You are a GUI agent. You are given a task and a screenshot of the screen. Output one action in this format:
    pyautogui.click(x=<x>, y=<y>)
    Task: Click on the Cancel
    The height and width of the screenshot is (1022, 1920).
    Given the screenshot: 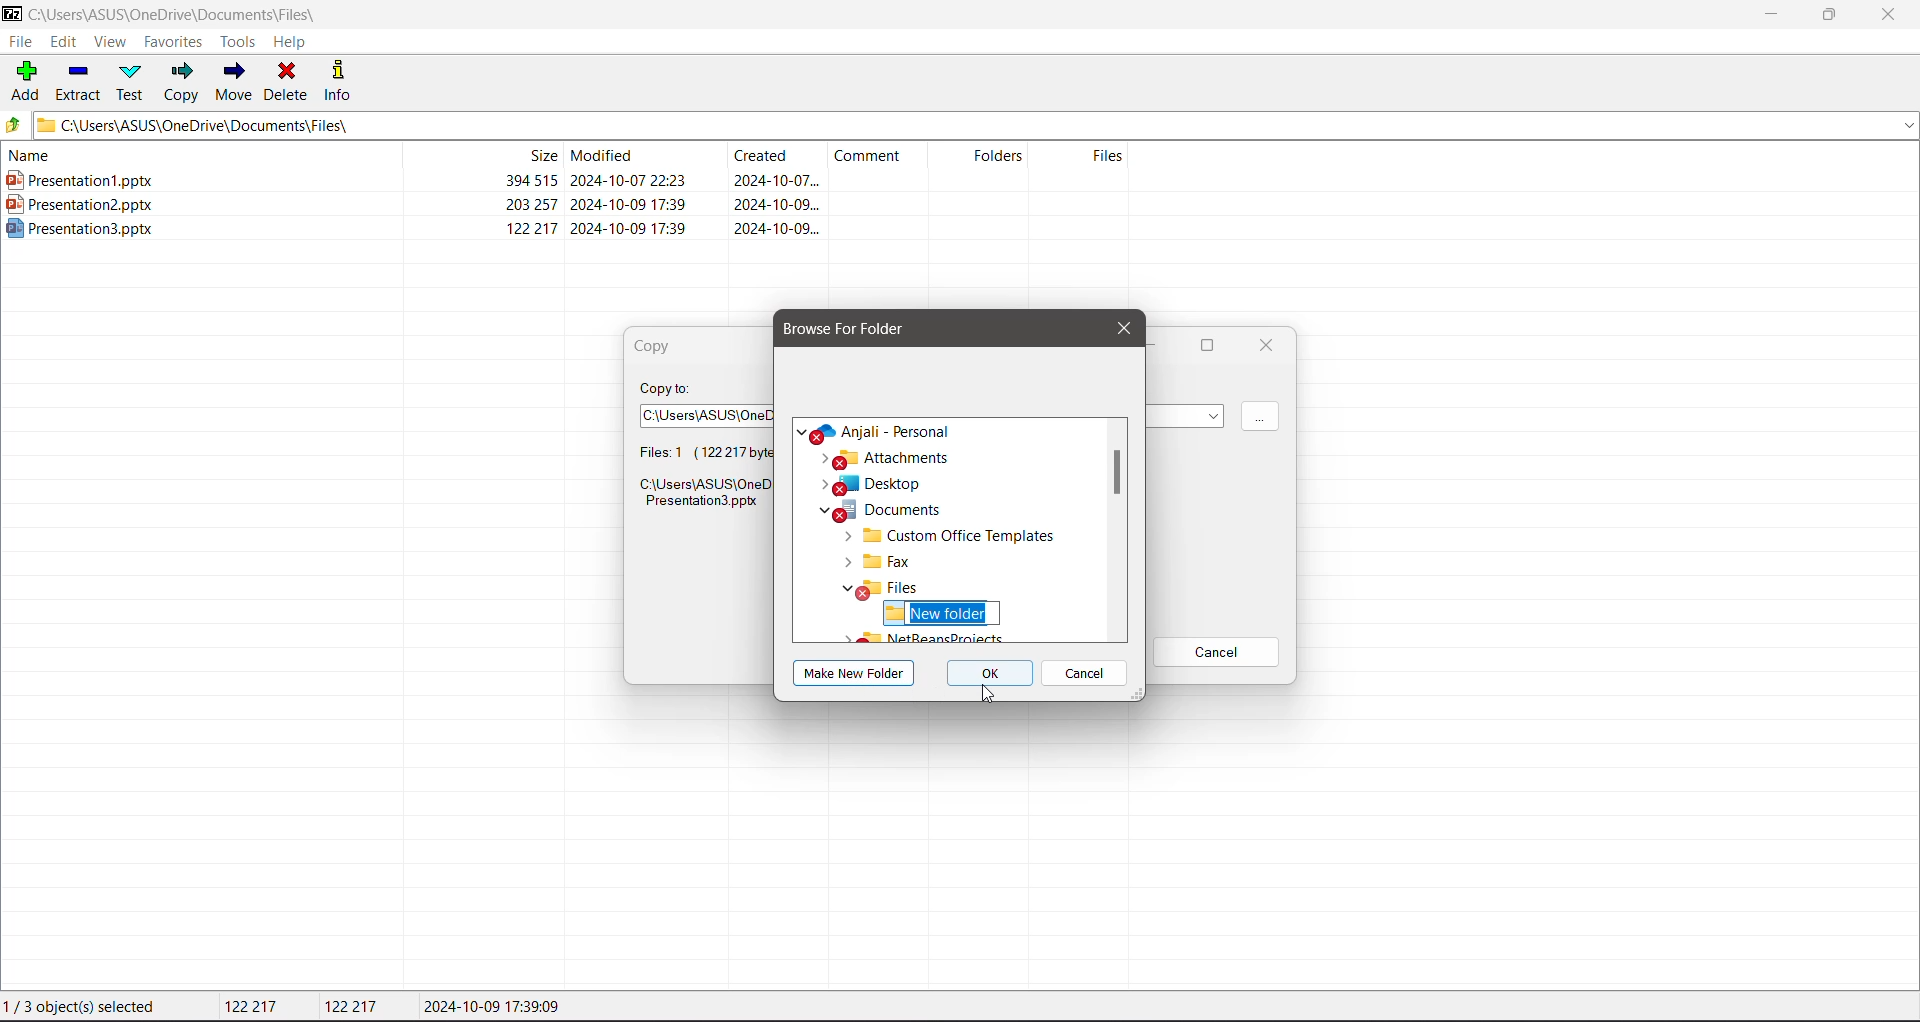 What is the action you would take?
    pyautogui.click(x=1216, y=653)
    